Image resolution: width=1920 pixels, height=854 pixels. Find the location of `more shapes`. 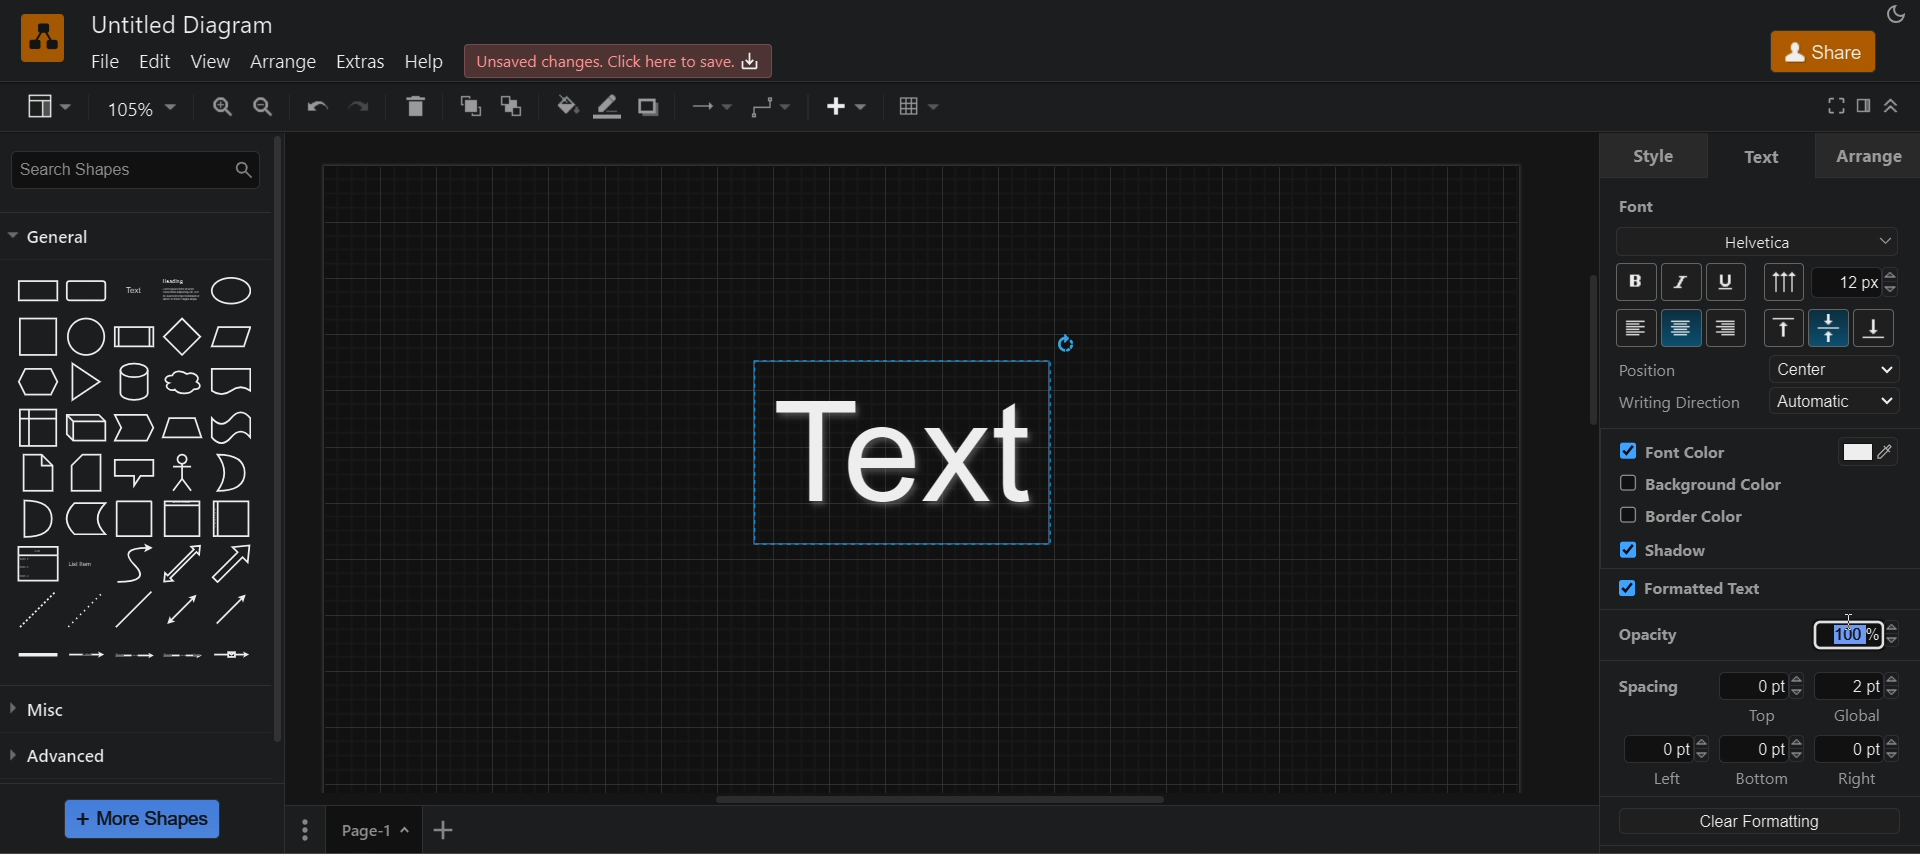

more shapes is located at coordinates (142, 819).